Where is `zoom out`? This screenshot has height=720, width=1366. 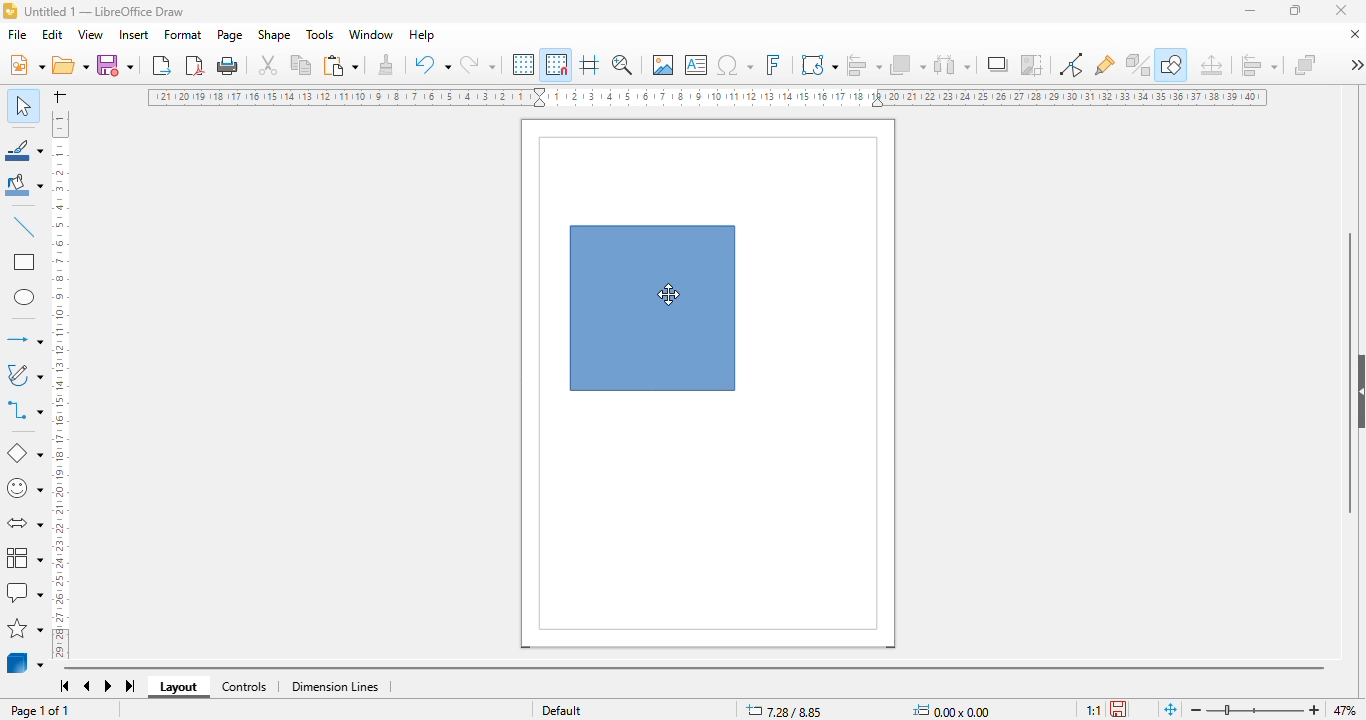 zoom out is located at coordinates (1196, 711).